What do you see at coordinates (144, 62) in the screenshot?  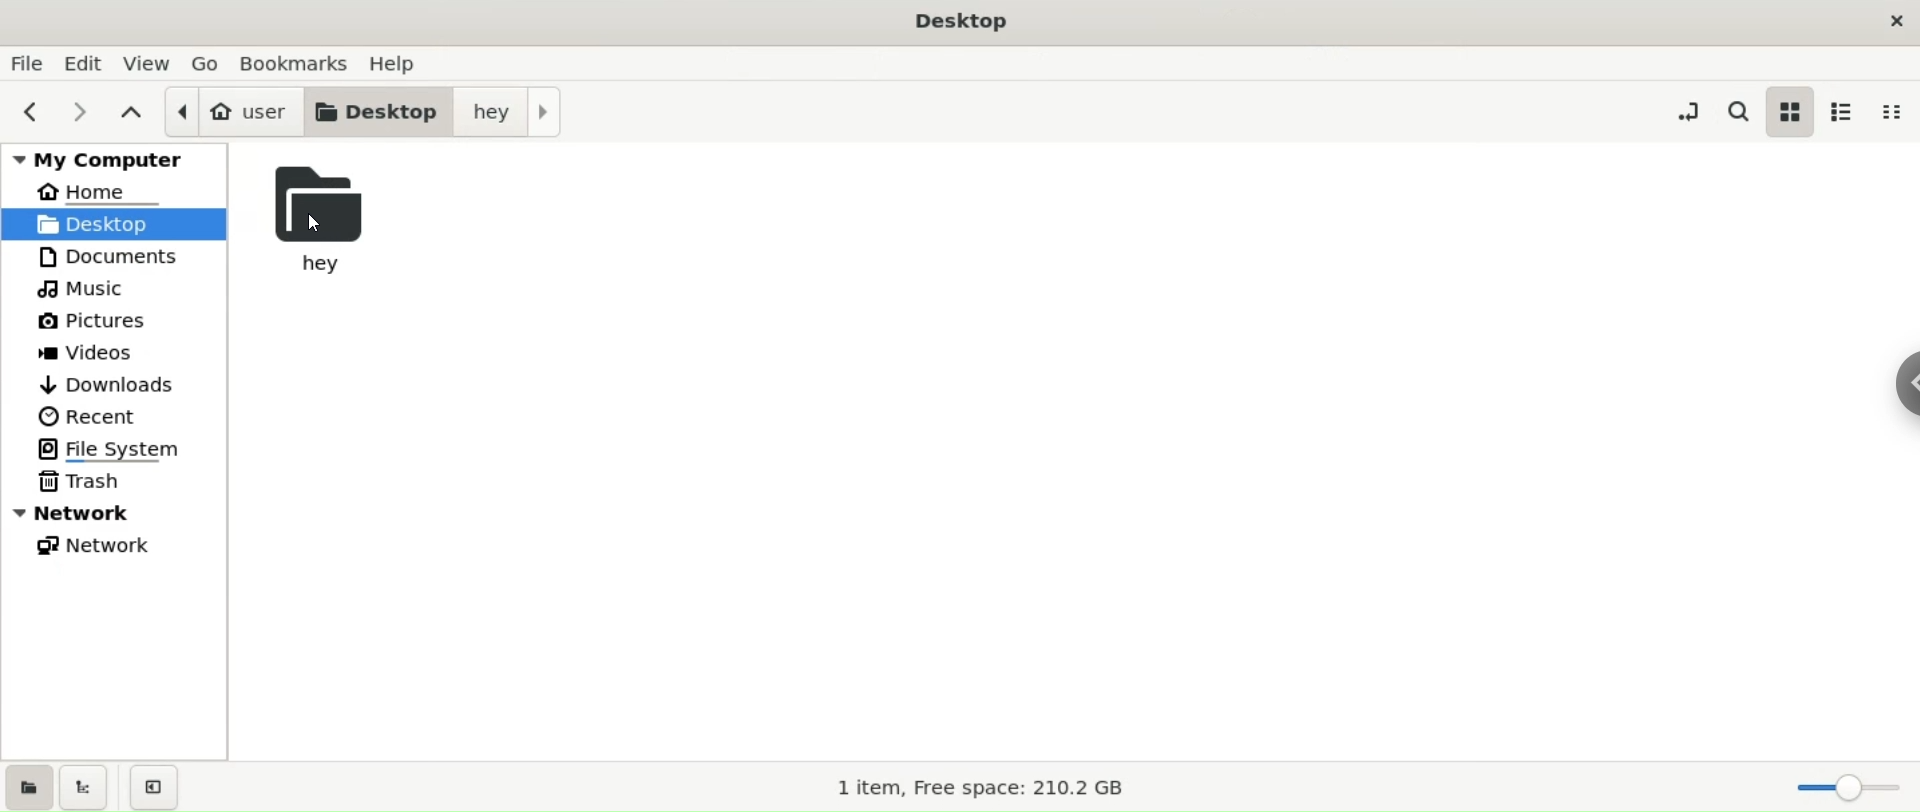 I see `view` at bounding box center [144, 62].